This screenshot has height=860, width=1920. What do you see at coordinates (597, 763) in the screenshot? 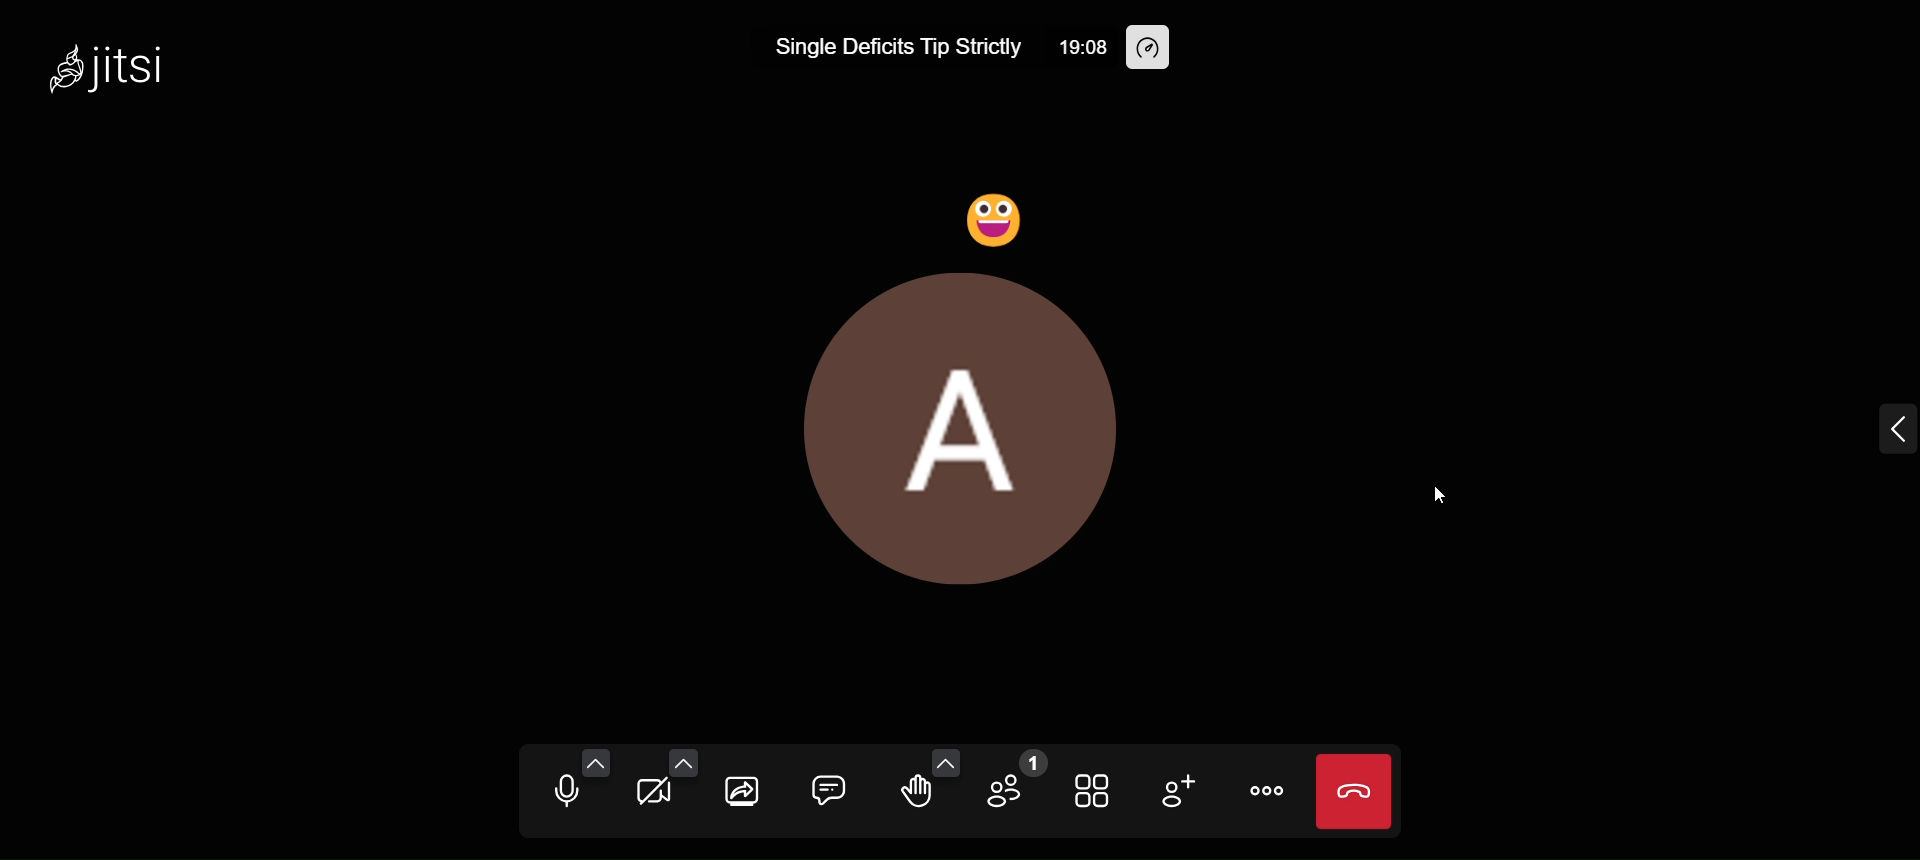
I see `audio setting` at bounding box center [597, 763].